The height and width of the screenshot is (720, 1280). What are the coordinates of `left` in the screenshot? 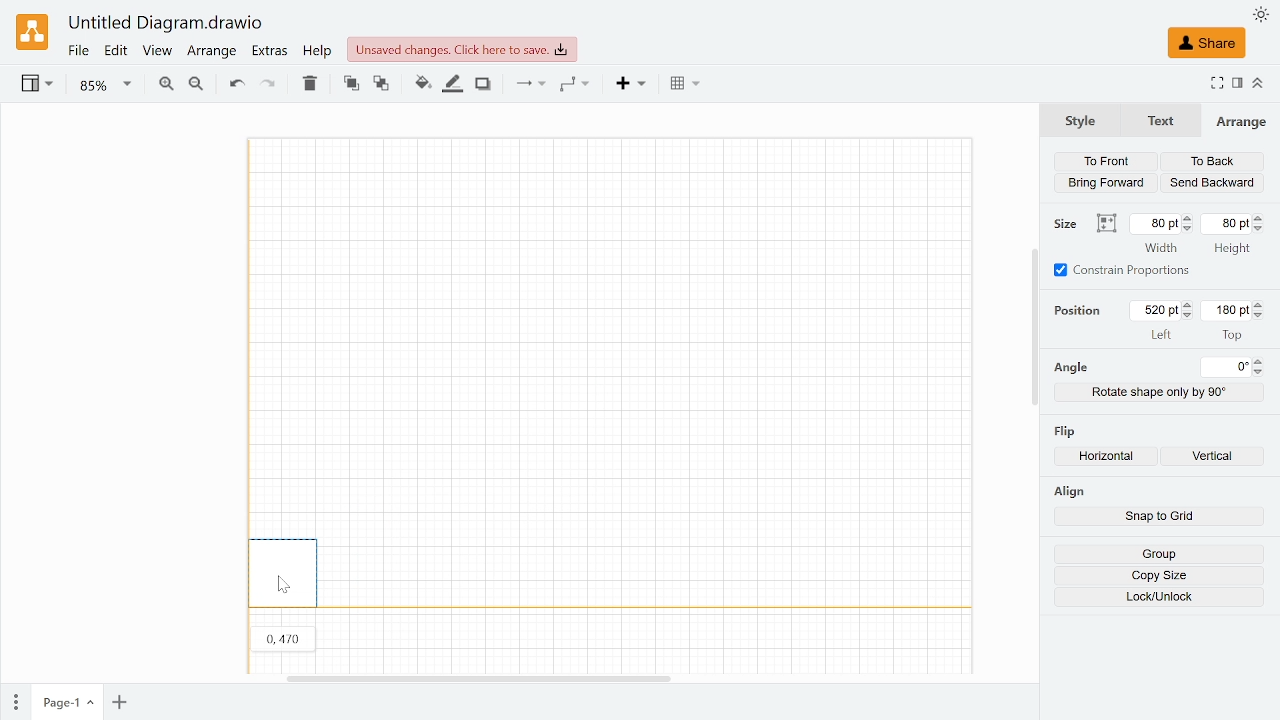 It's located at (1162, 334).